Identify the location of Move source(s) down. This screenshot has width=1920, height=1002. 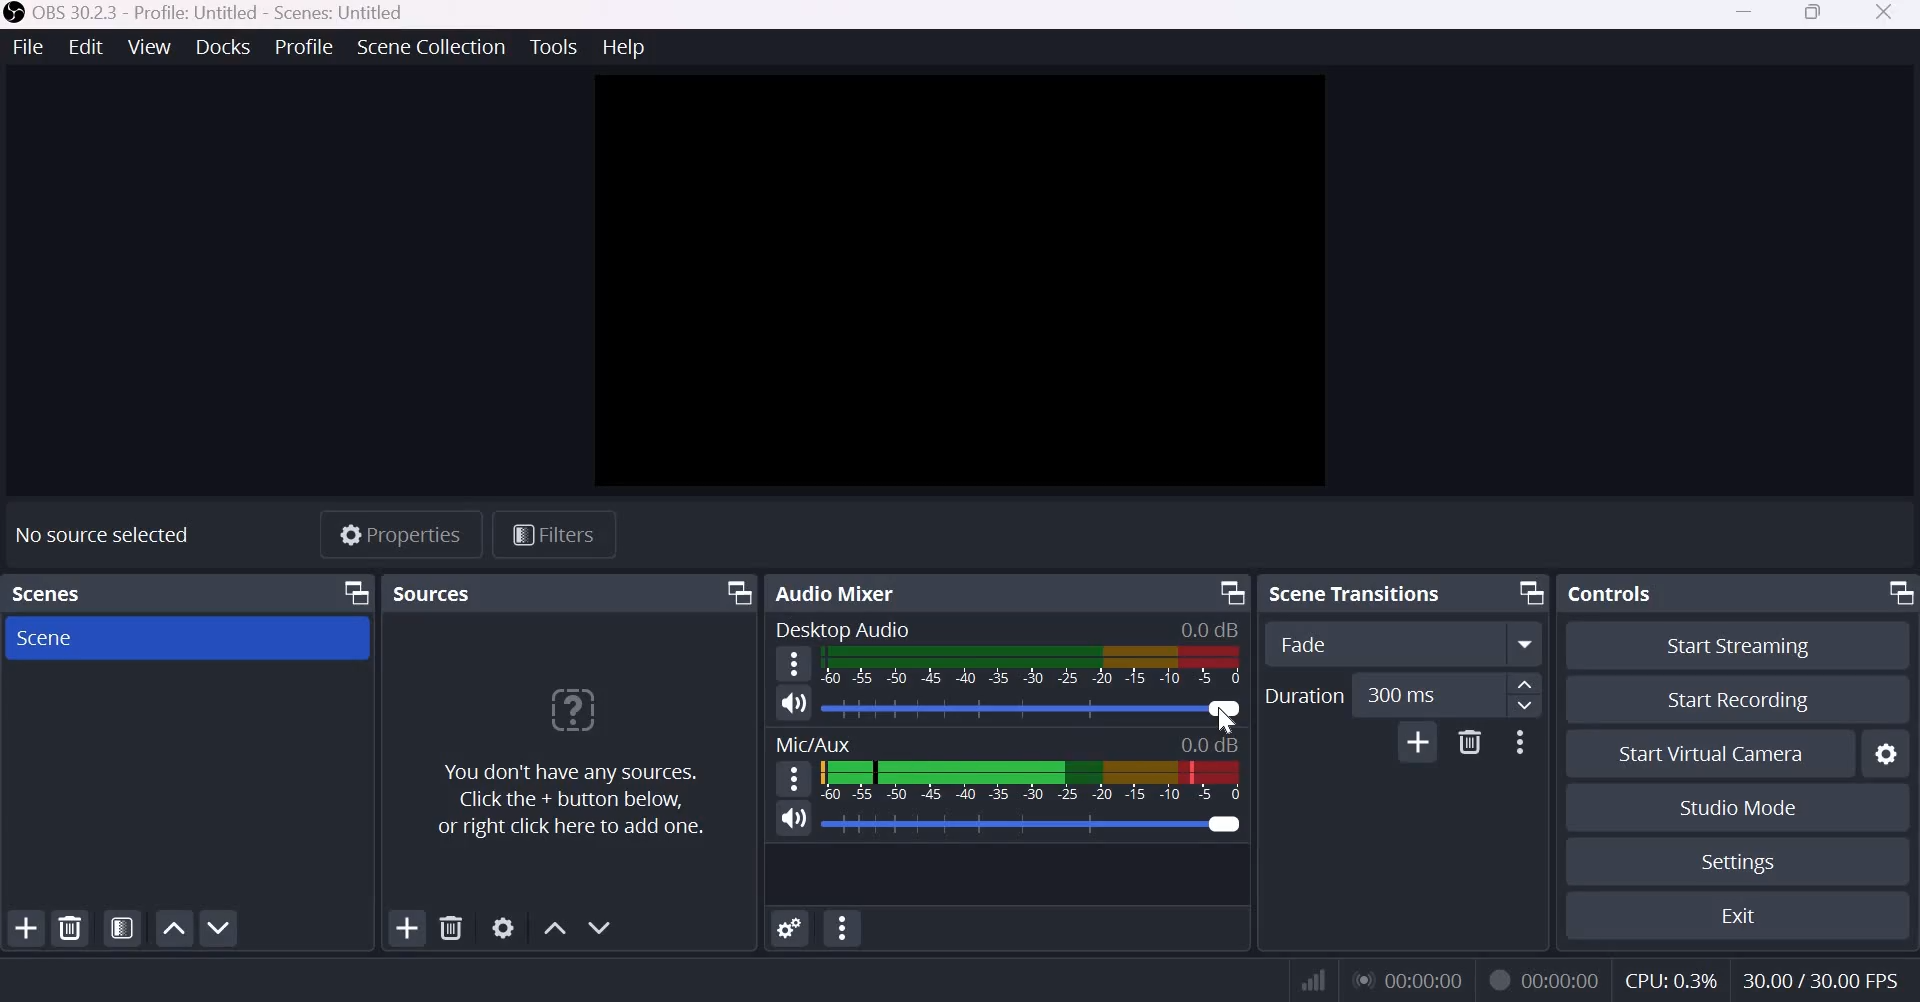
(600, 925).